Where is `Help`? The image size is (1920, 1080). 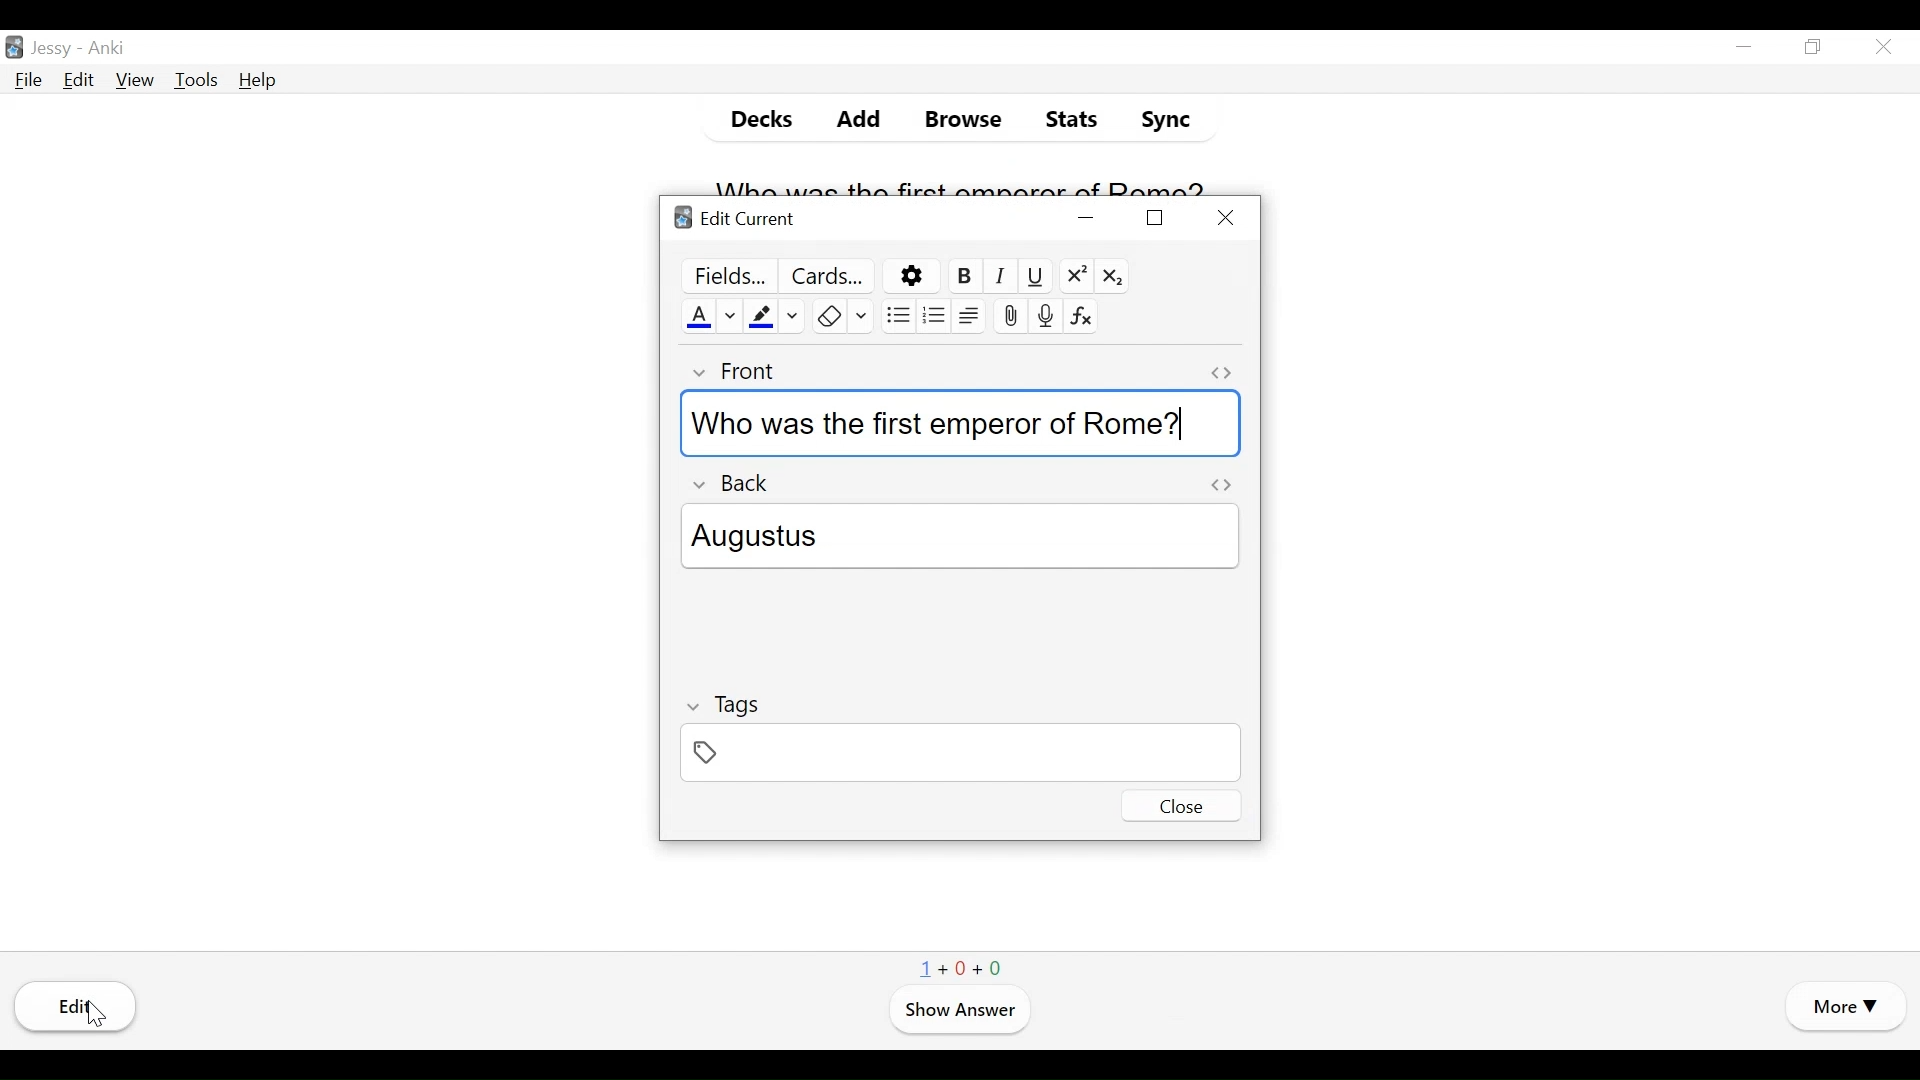 Help is located at coordinates (259, 81).